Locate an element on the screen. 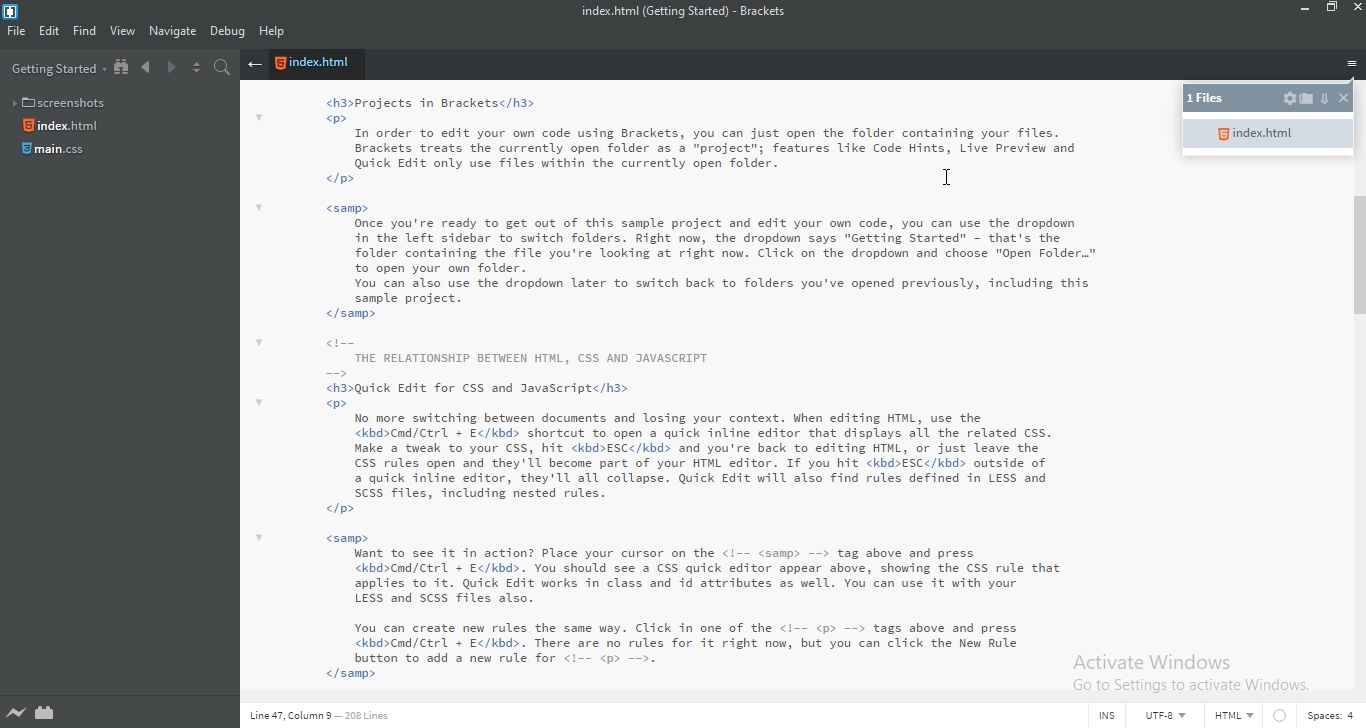 This screenshot has width=1366, height=728. live code data is located at coordinates (333, 718).